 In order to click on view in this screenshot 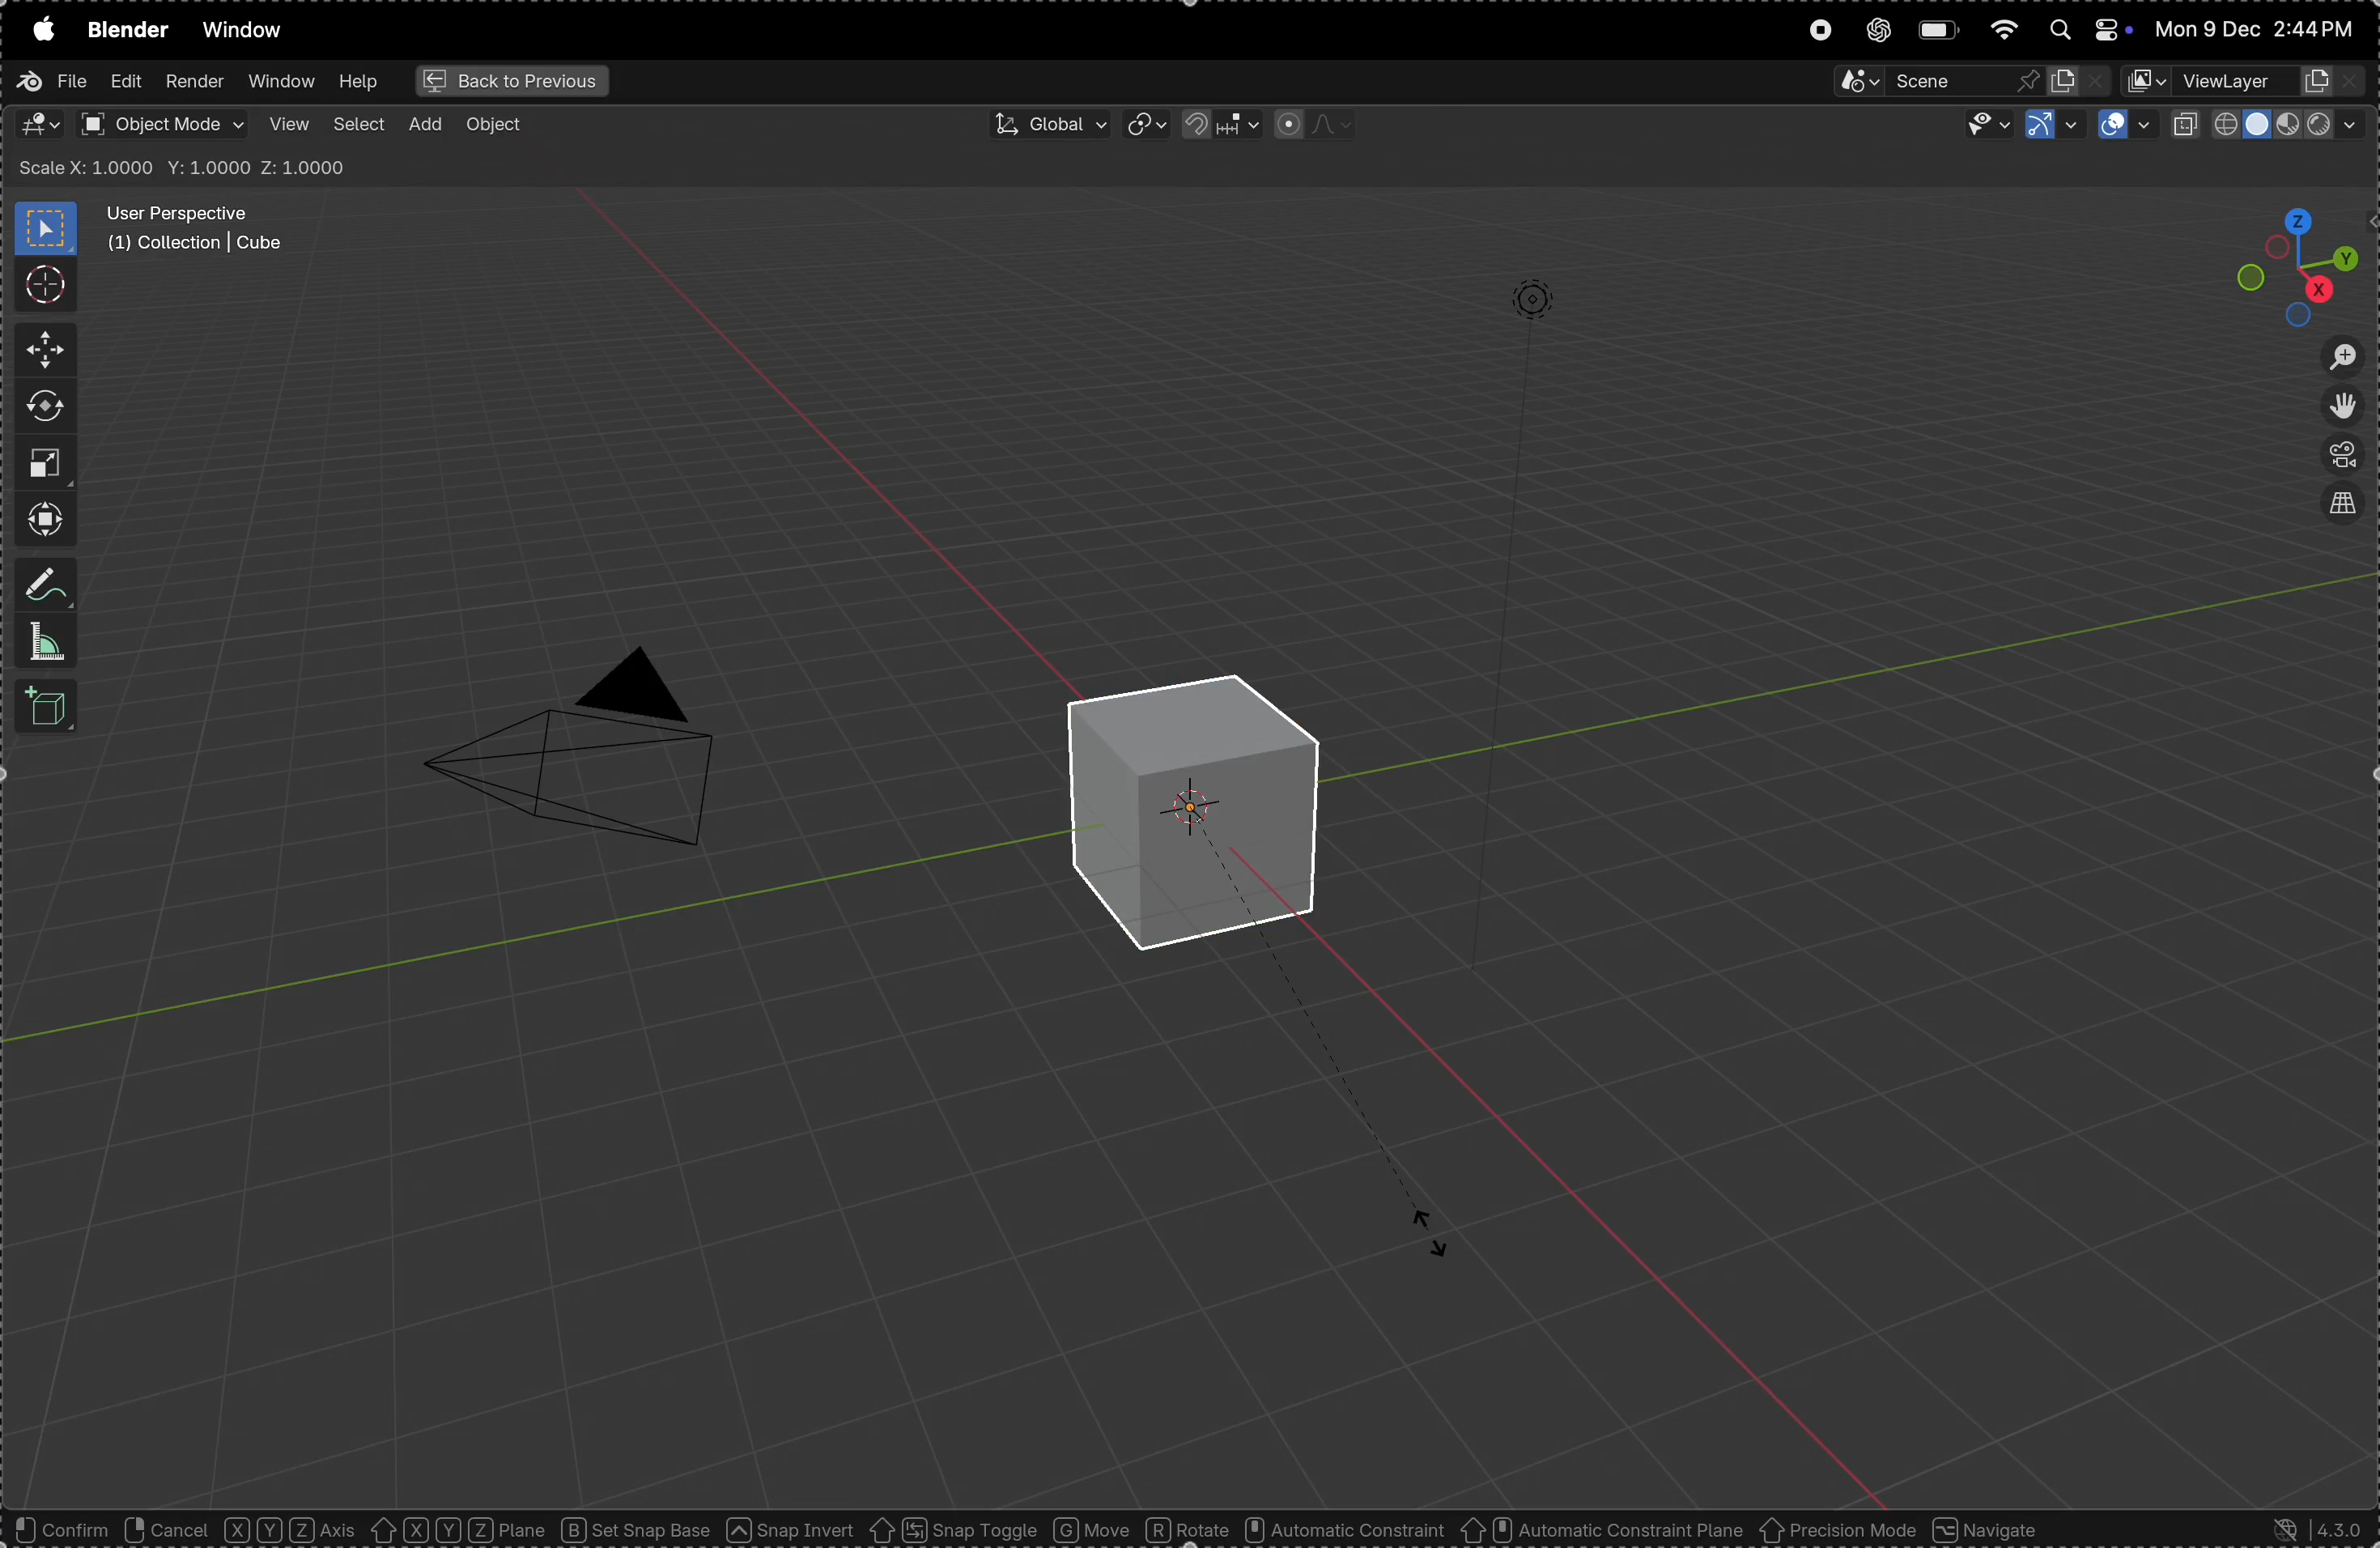, I will do `click(289, 125)`.